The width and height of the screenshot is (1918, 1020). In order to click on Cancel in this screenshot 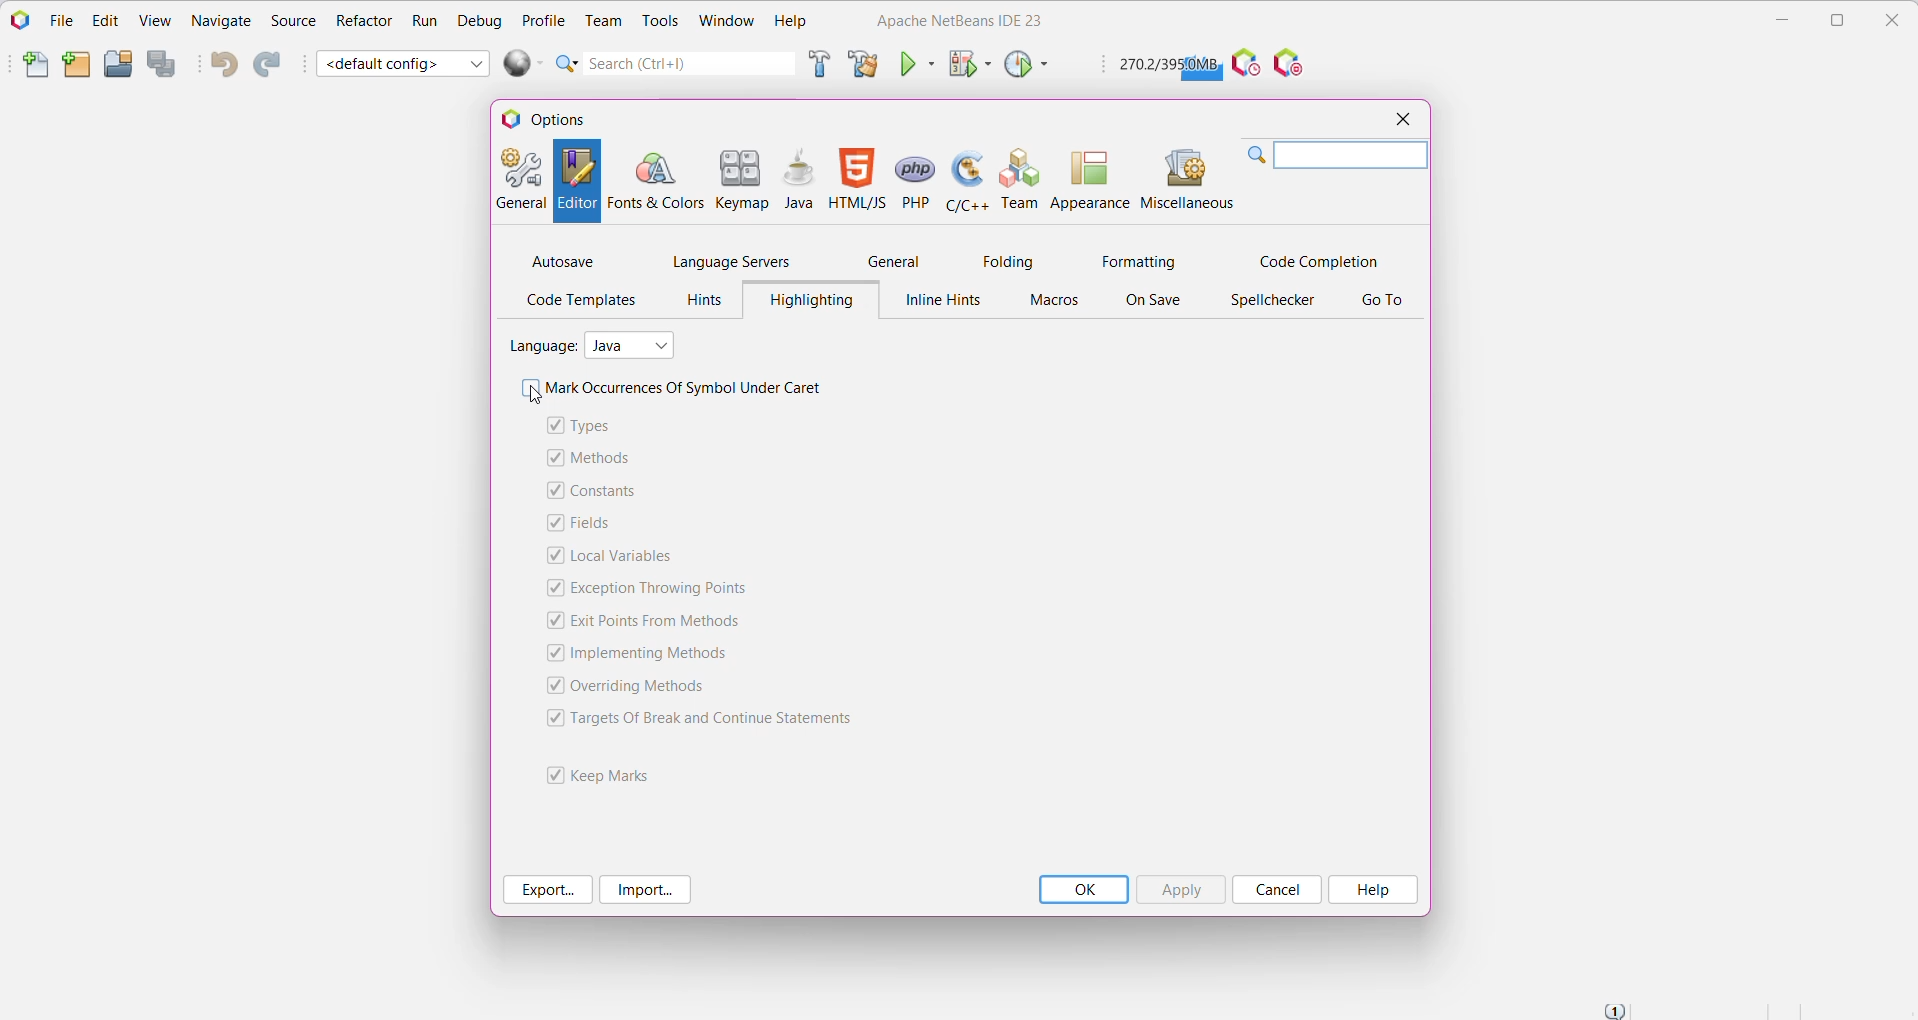, I will do `click(1277, 891)`.